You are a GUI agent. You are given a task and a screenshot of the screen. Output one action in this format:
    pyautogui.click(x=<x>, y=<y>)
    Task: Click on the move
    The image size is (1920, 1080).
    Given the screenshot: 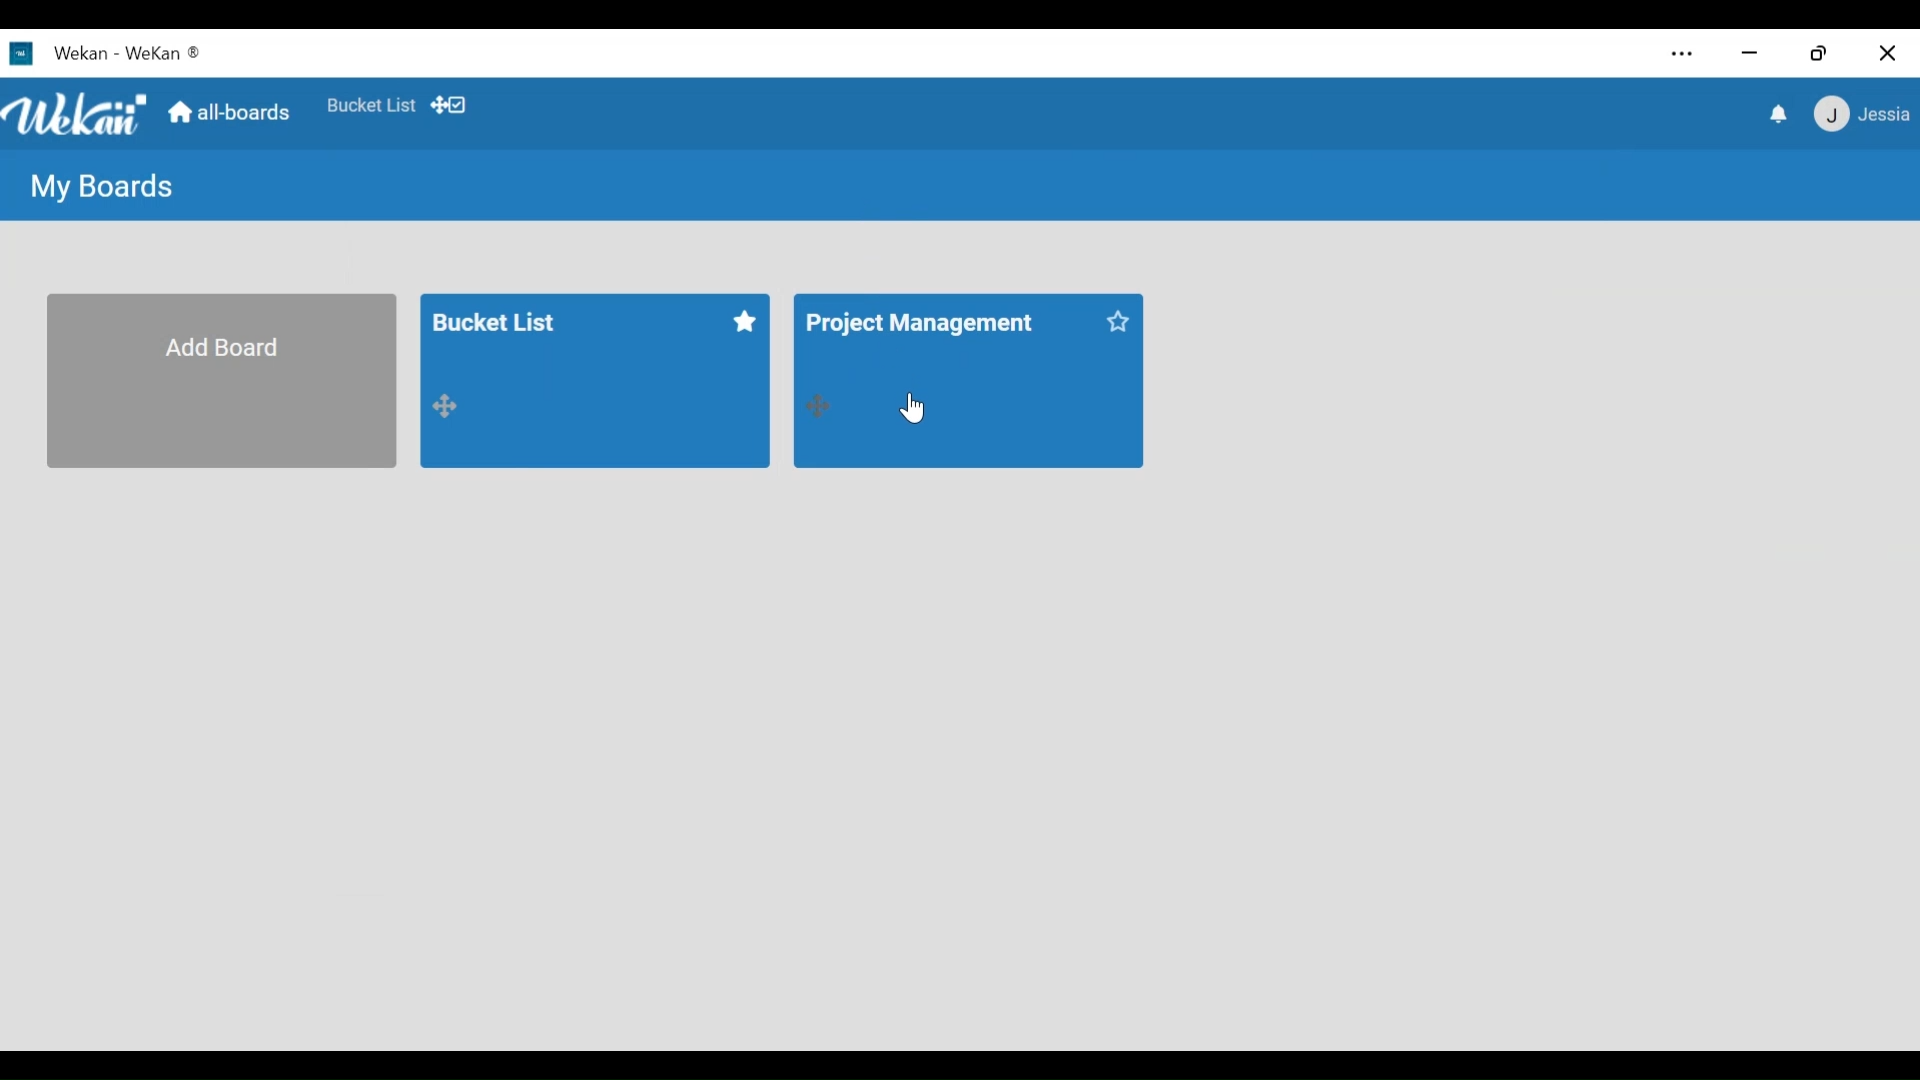 What is the action you would take?
    pyautogui.click(x=449, y=404)
    